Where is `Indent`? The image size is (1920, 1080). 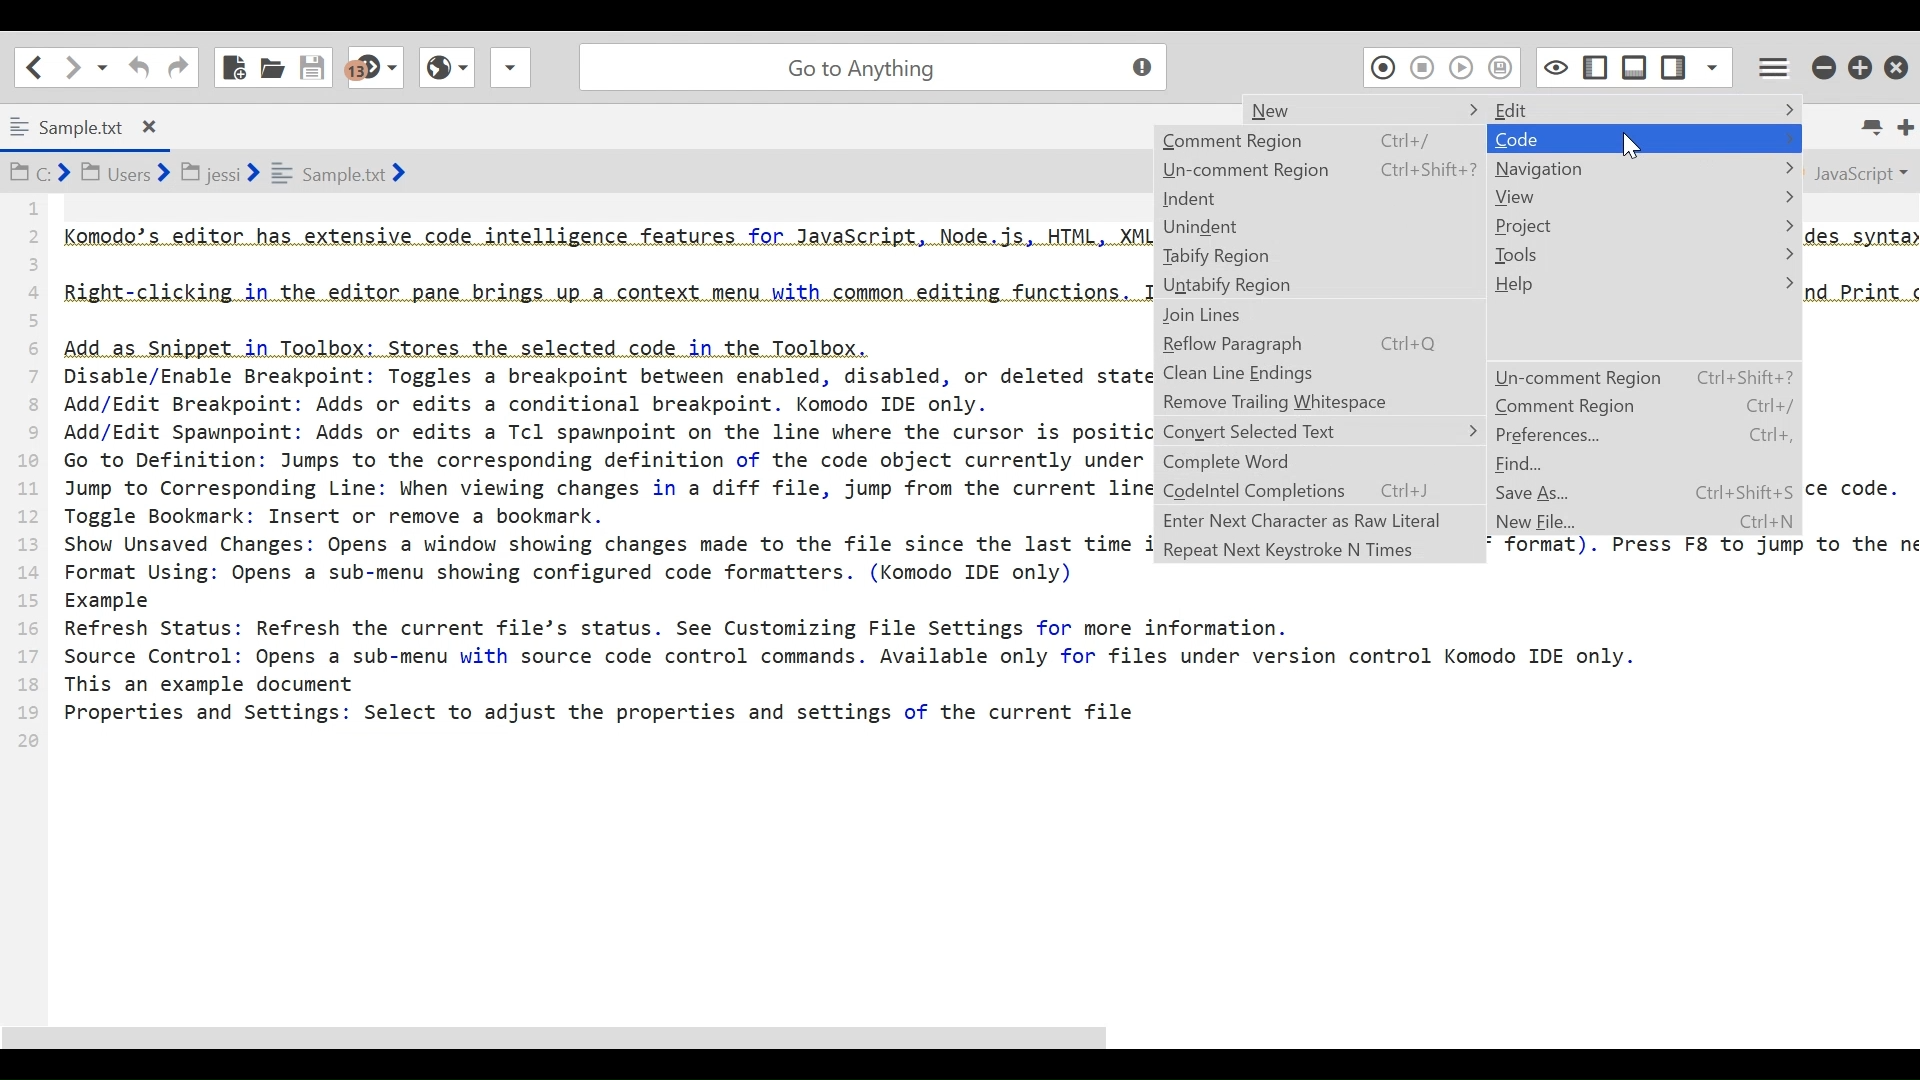
Indent is located at coordinates (1318, 199).